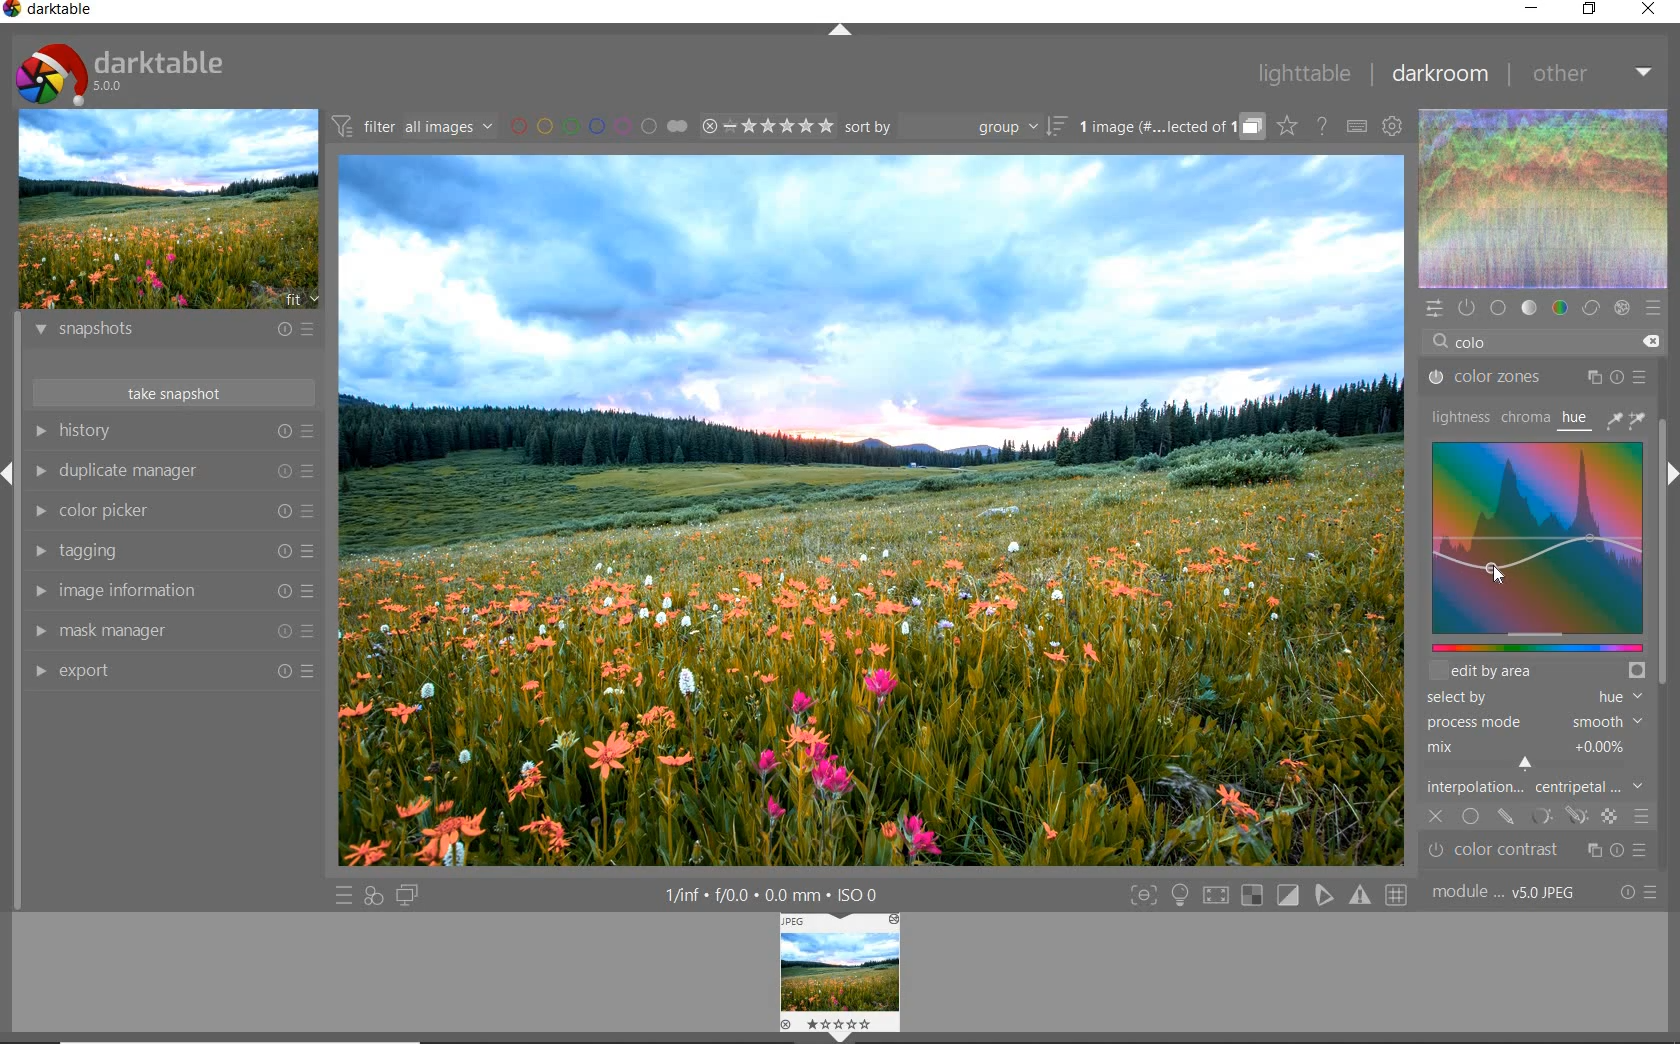 The width and height of the screenshot is (1680, 1044). Describe the element at coordinates (1530, 306) in the screenshot. I see `tone` at that location.